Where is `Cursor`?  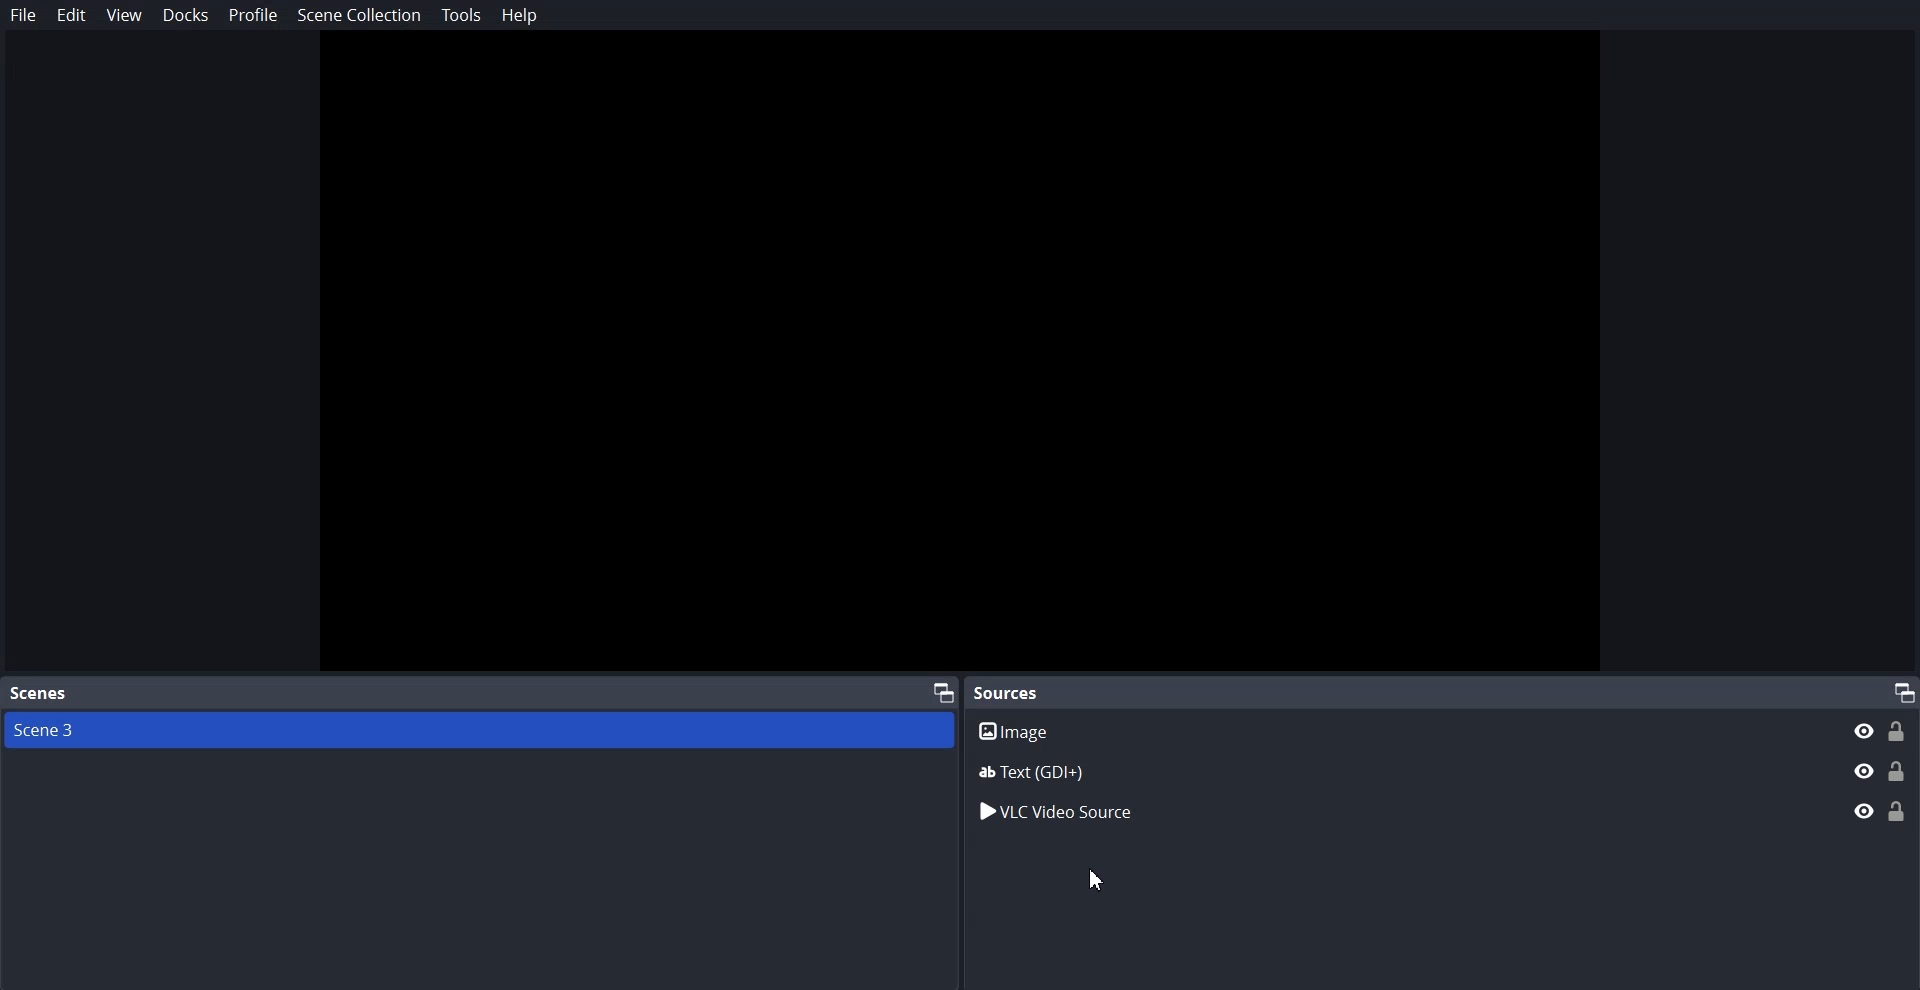 Cursor is located at coordinates (1092, 880).